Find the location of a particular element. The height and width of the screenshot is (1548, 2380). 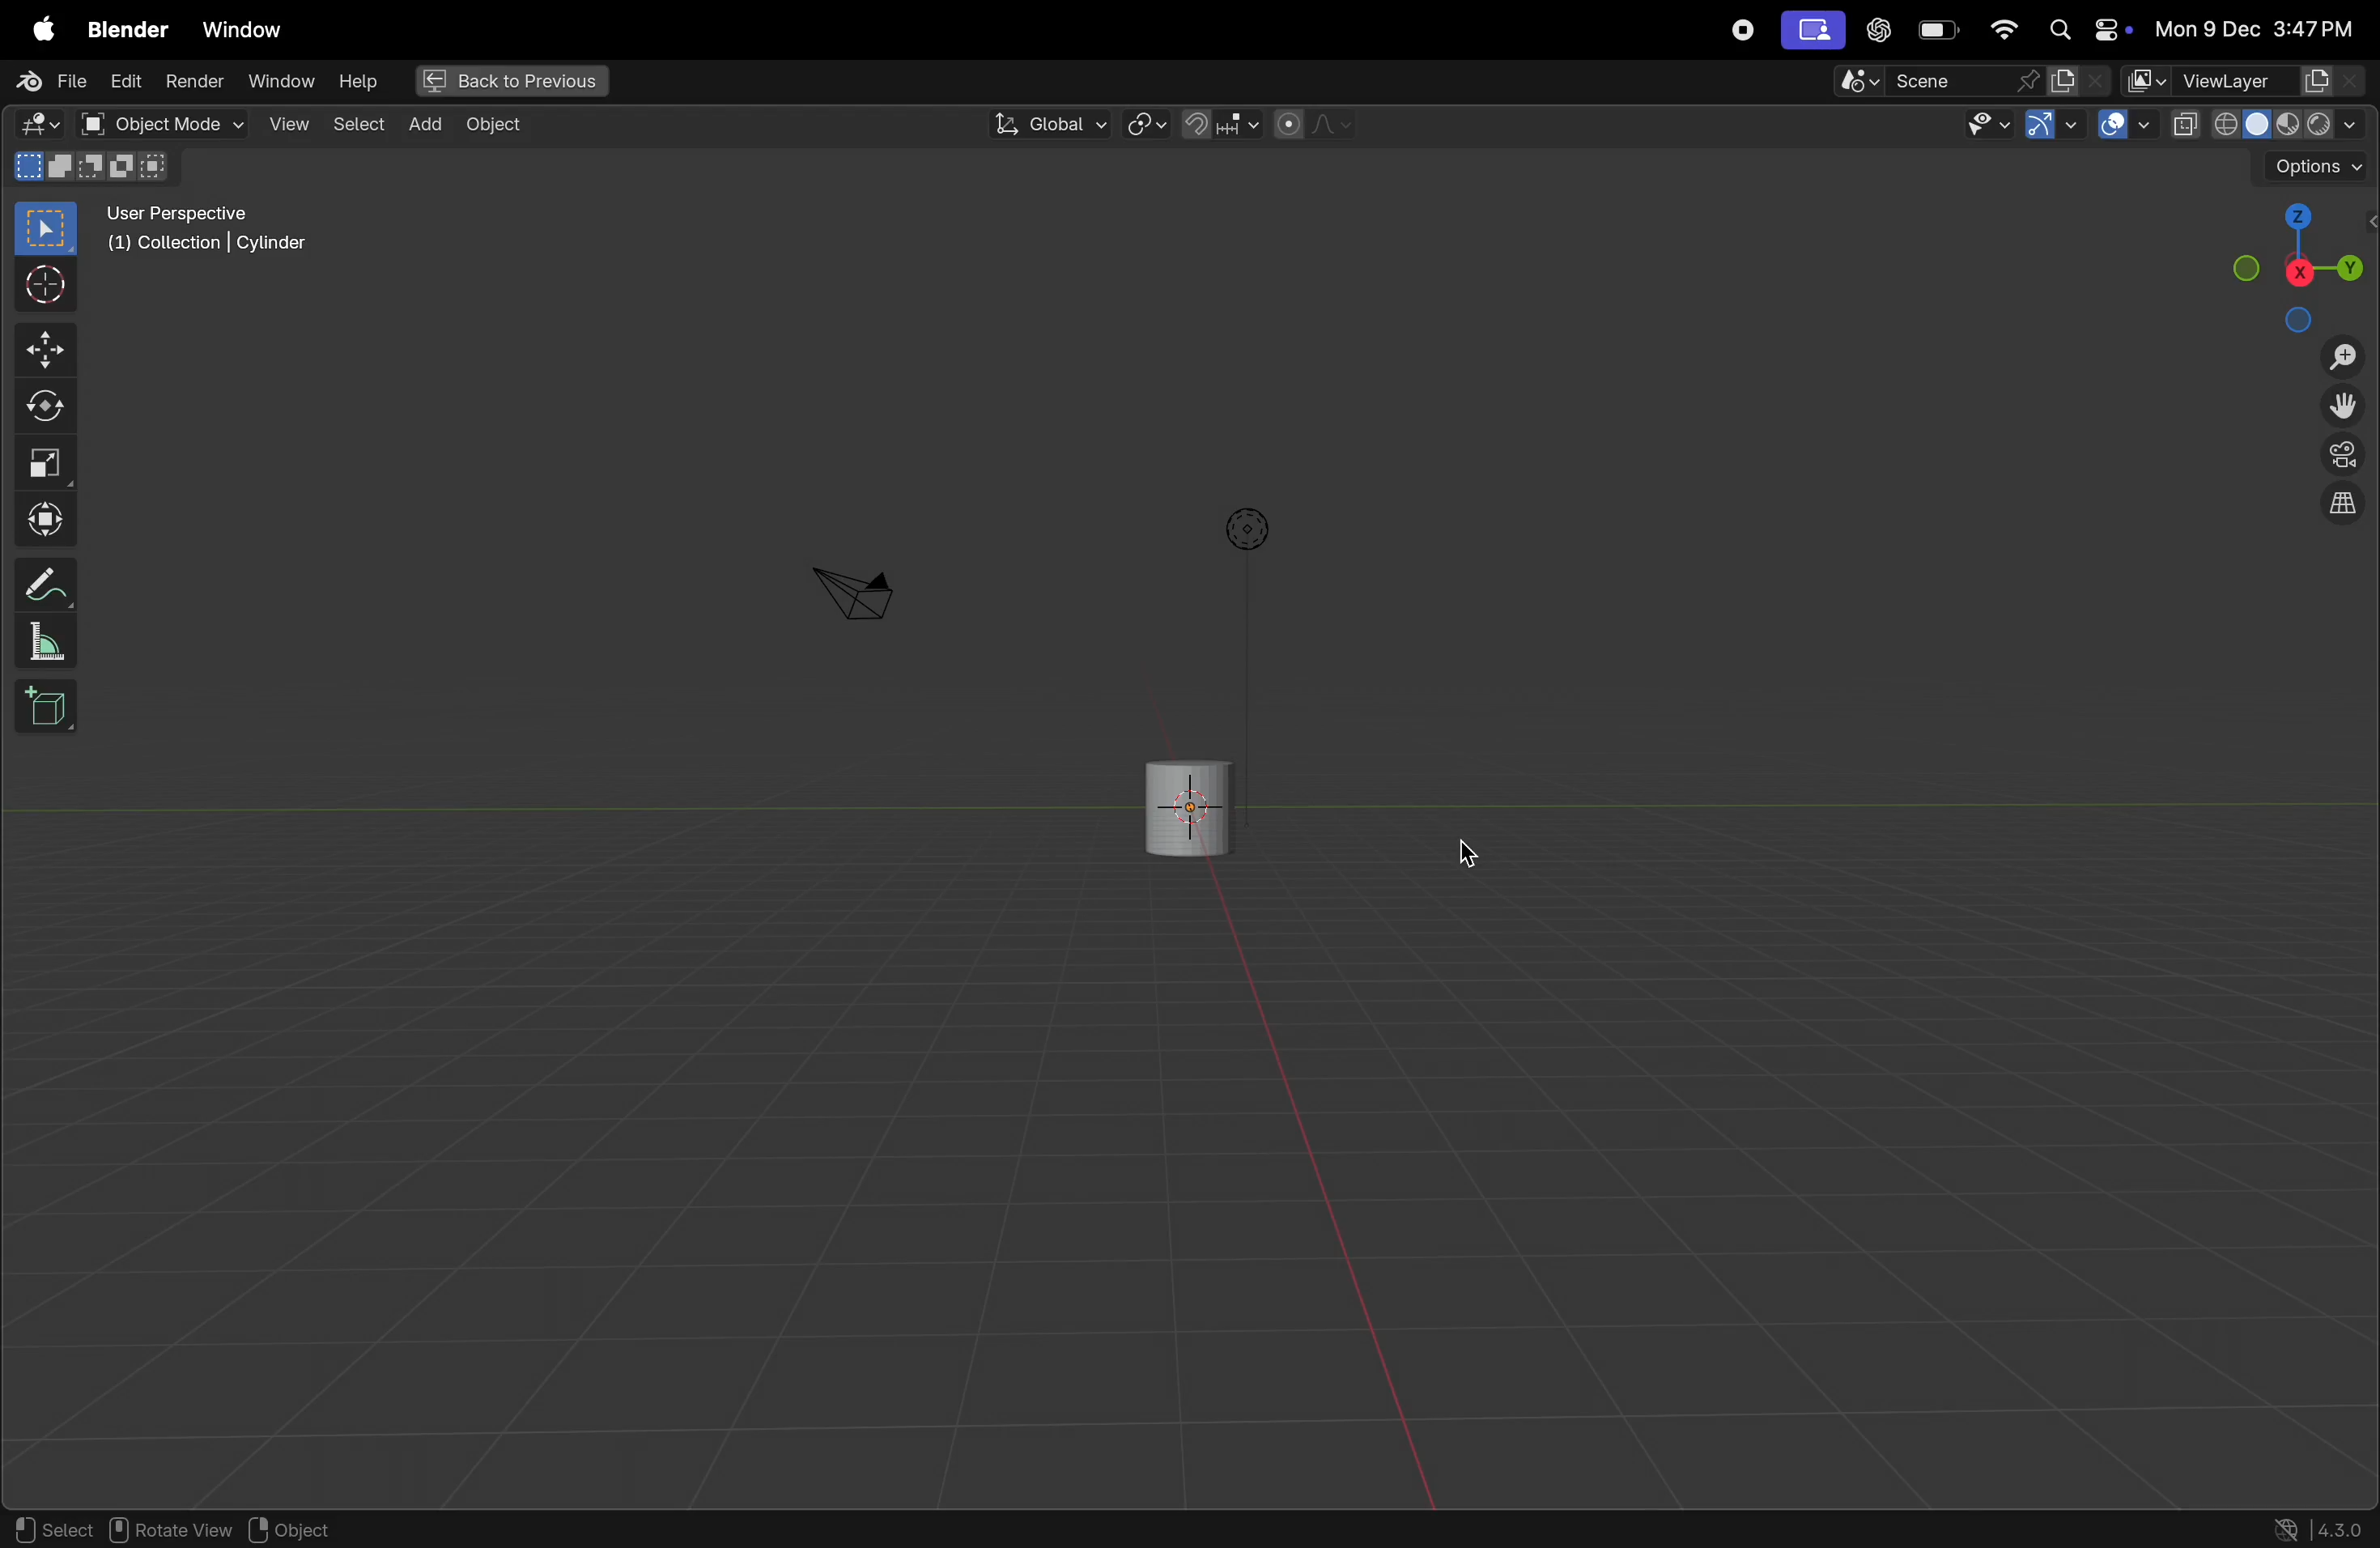

active workspace is located at coordinates (2082, 80).